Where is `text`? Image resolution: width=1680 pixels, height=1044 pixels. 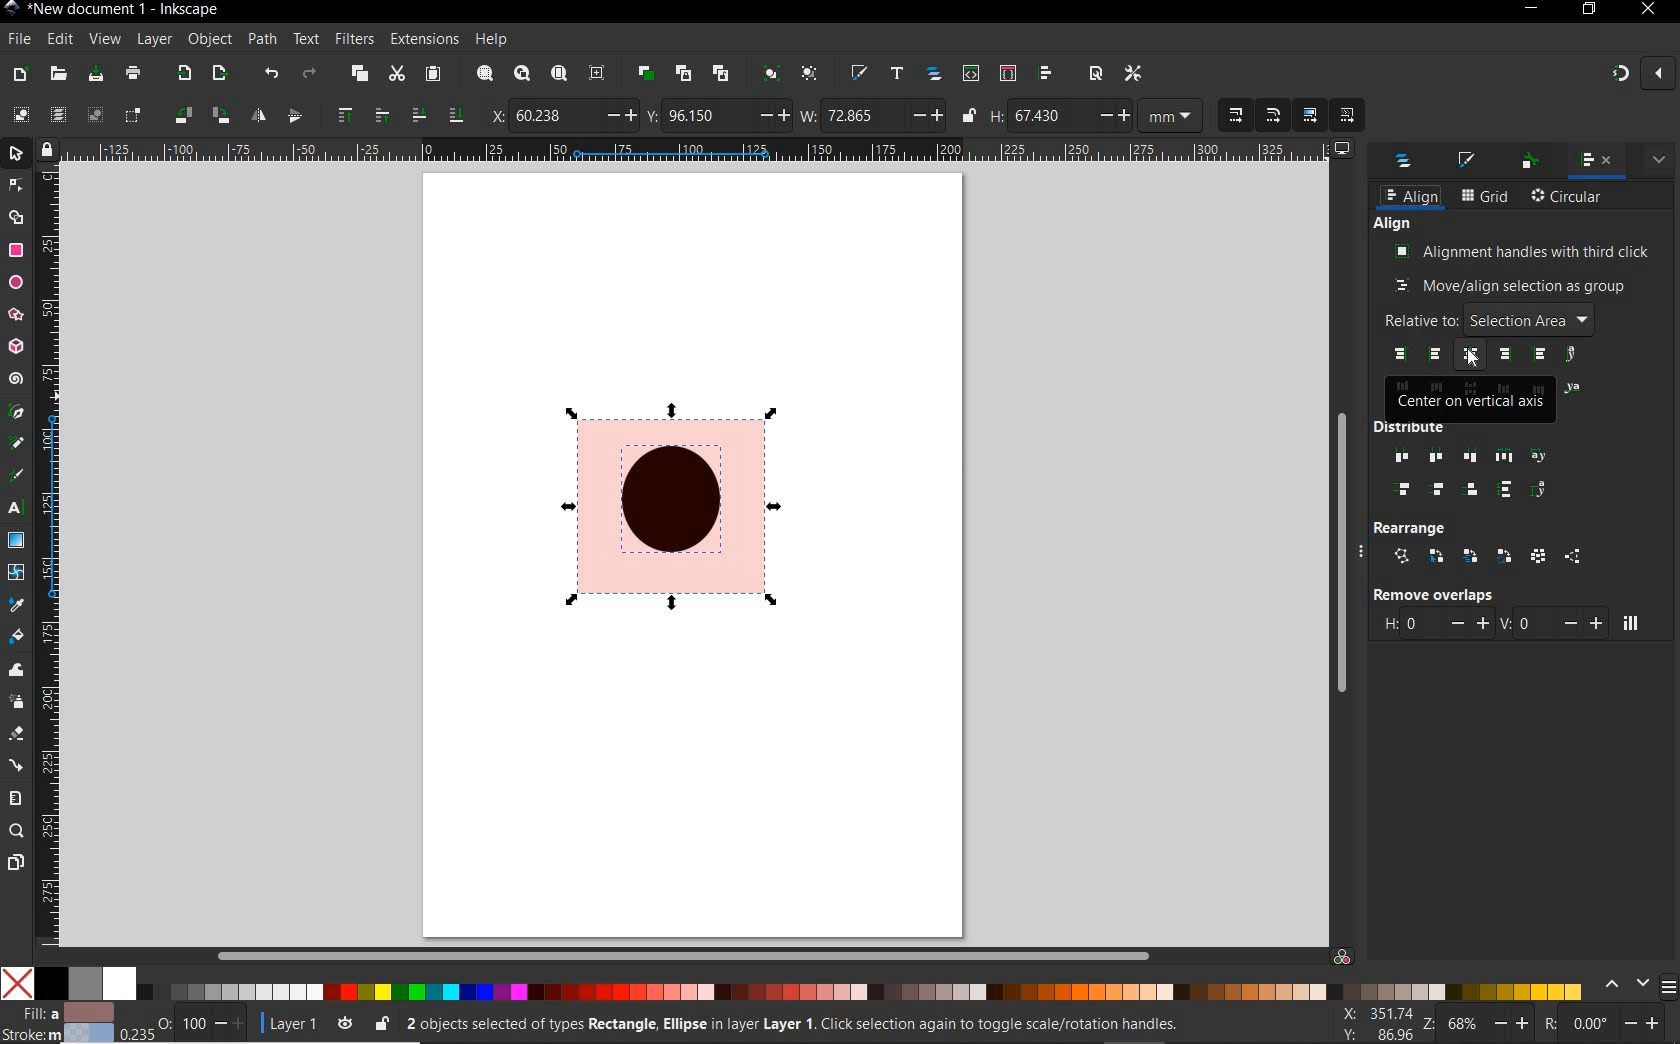
text is located at coordinates (307, 39).